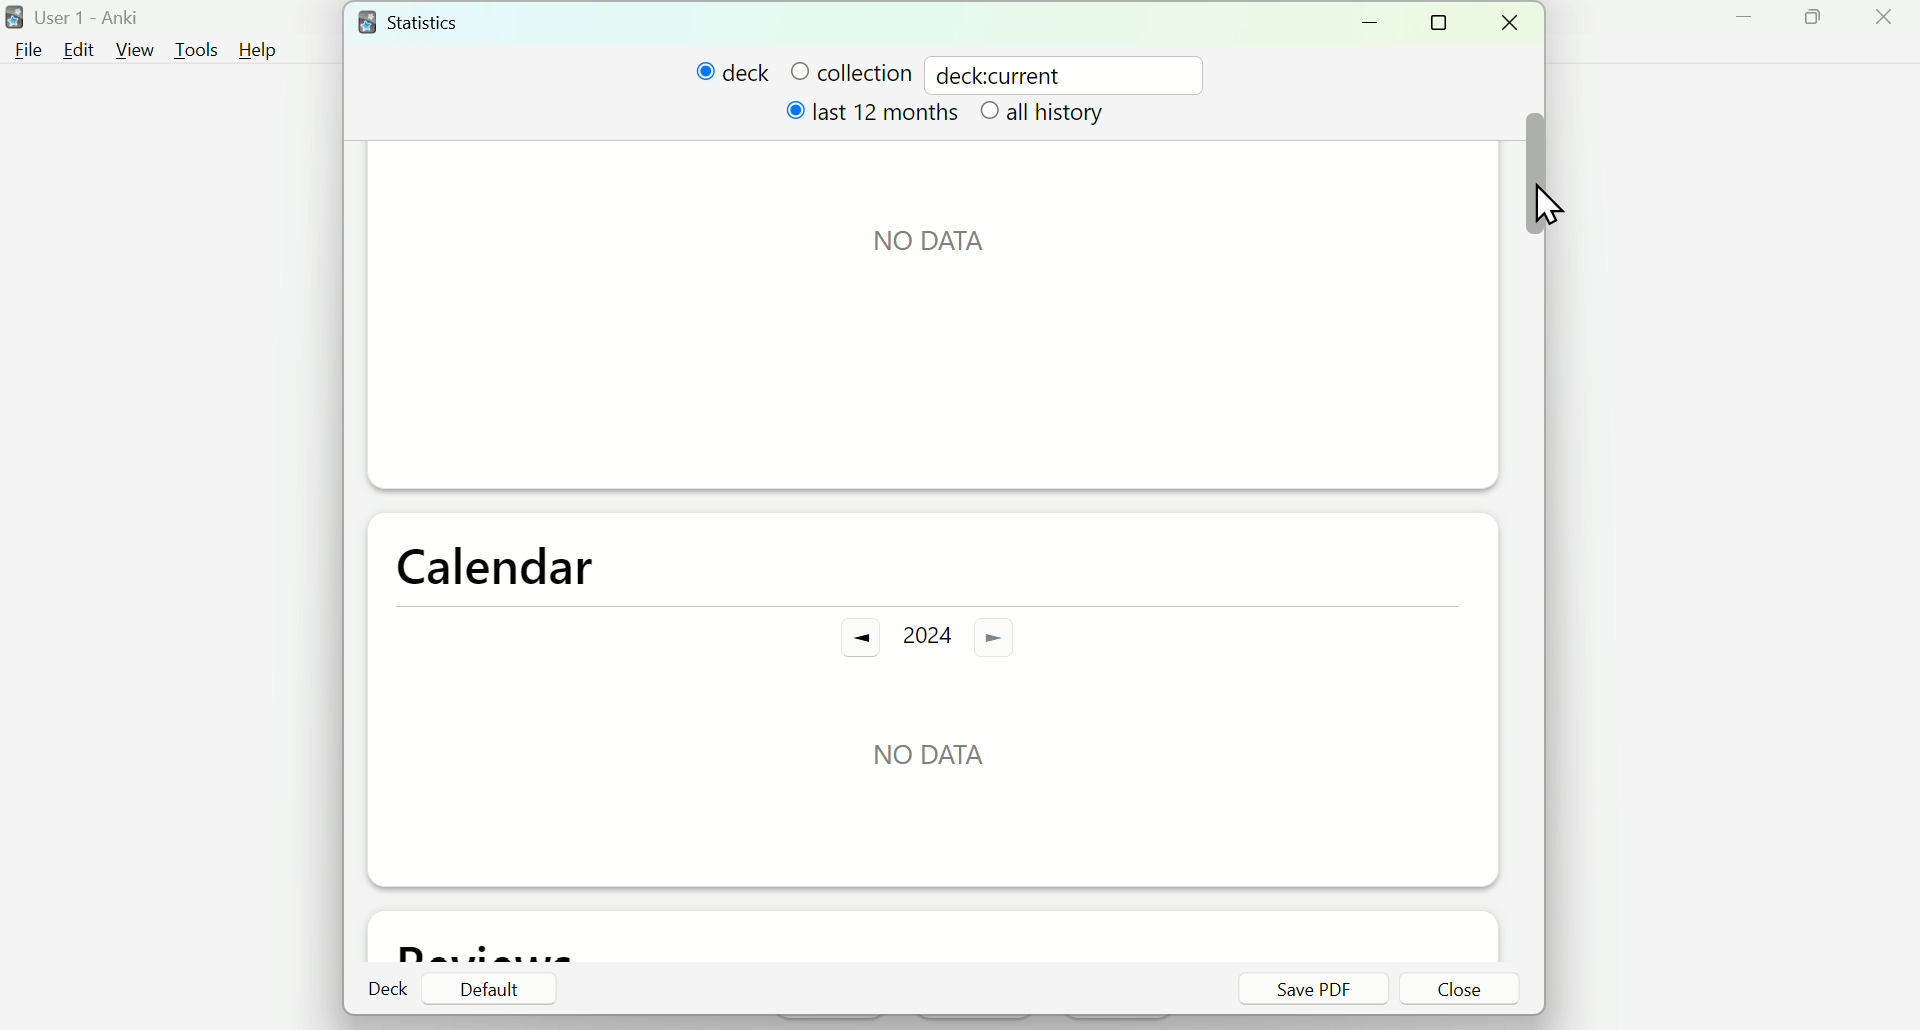  Describe the element at coordinates (431, 21) in the screenshot. I see `Statistics` at that location.